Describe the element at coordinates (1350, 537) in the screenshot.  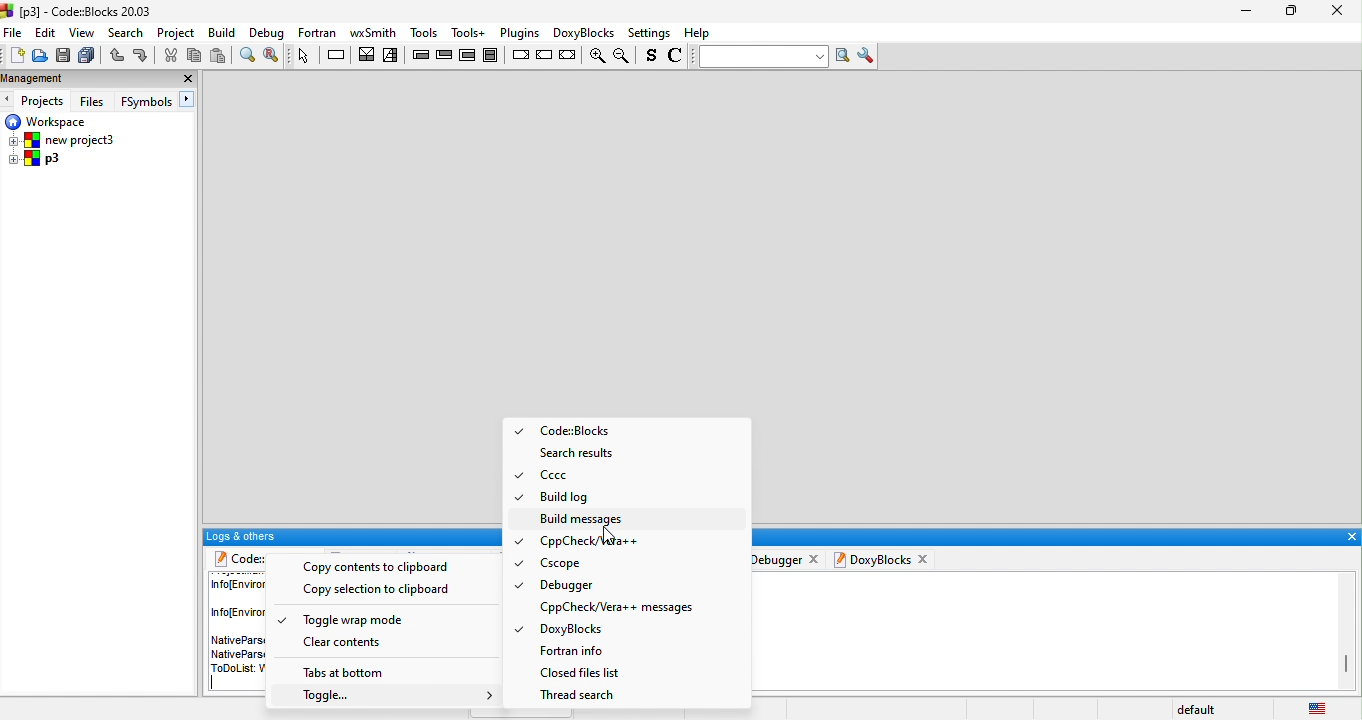
I see `close` at that location.